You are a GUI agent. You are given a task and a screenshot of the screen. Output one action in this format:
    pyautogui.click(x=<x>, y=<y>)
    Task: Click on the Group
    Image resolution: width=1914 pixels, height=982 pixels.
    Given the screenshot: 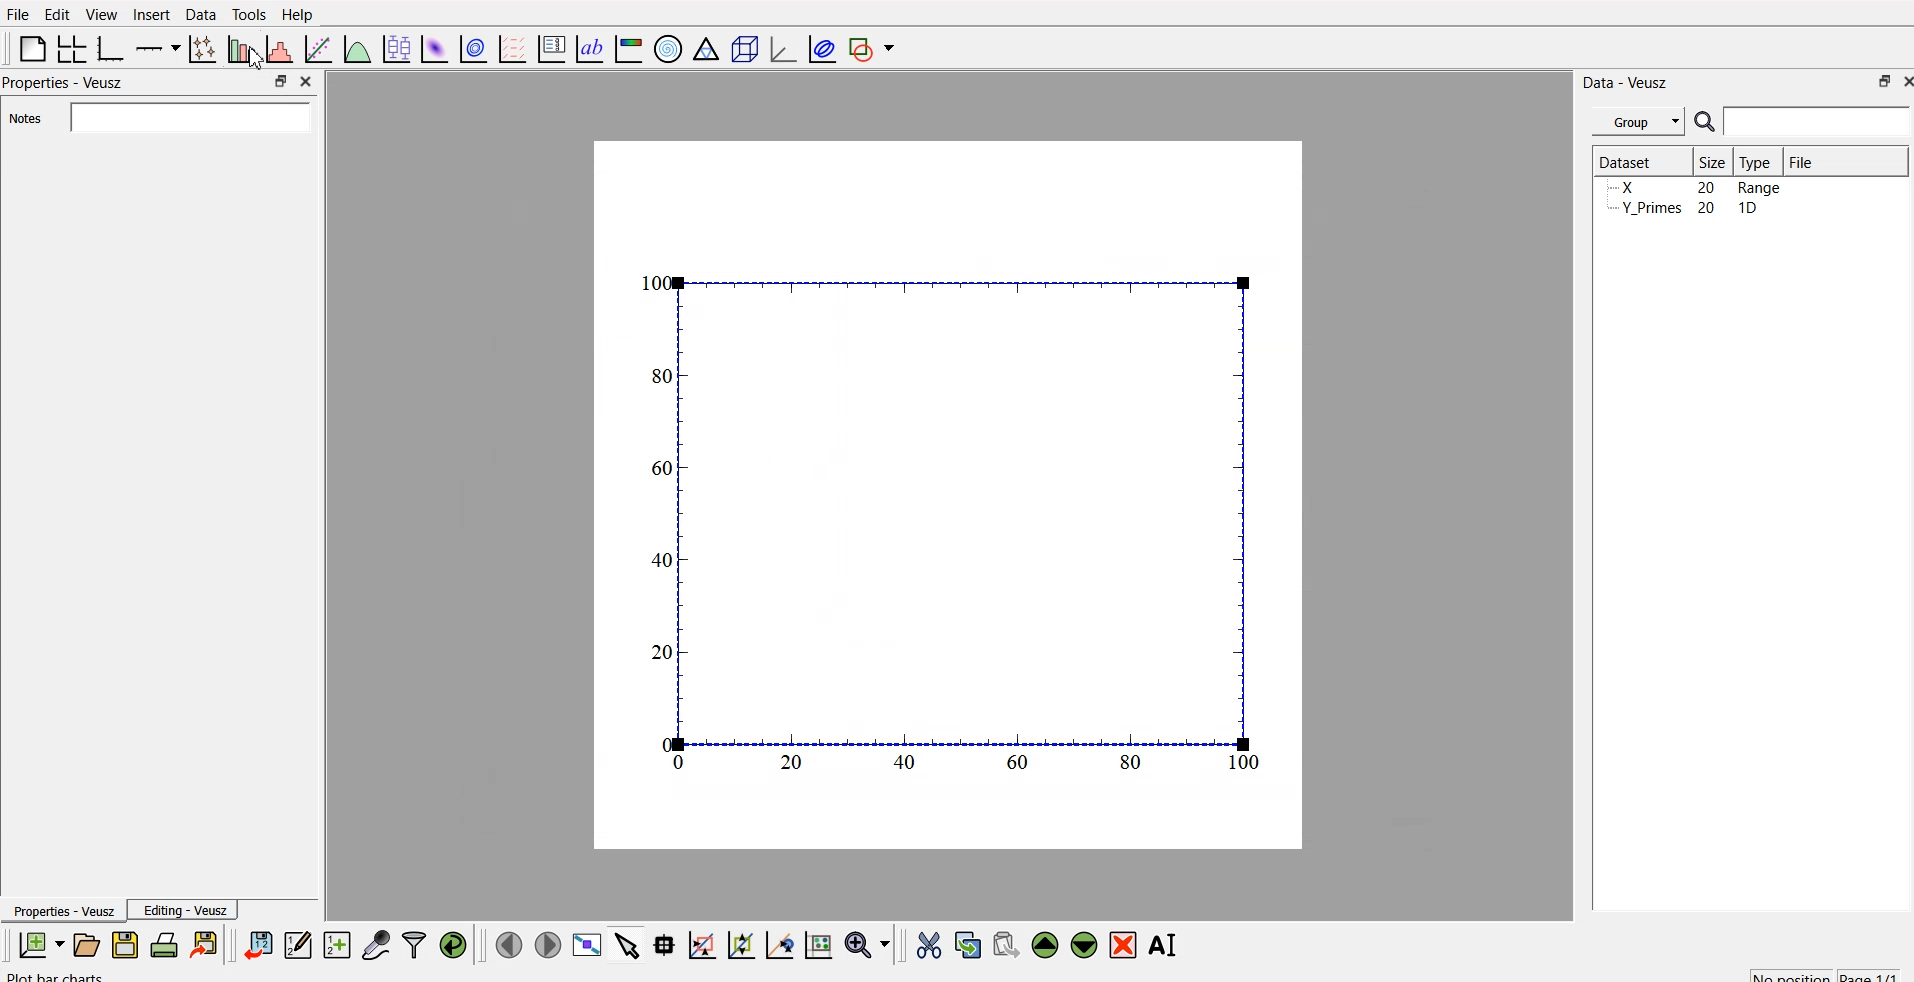 What is the action you would take?
    pyautogui.click(x=1641, y=119)
    